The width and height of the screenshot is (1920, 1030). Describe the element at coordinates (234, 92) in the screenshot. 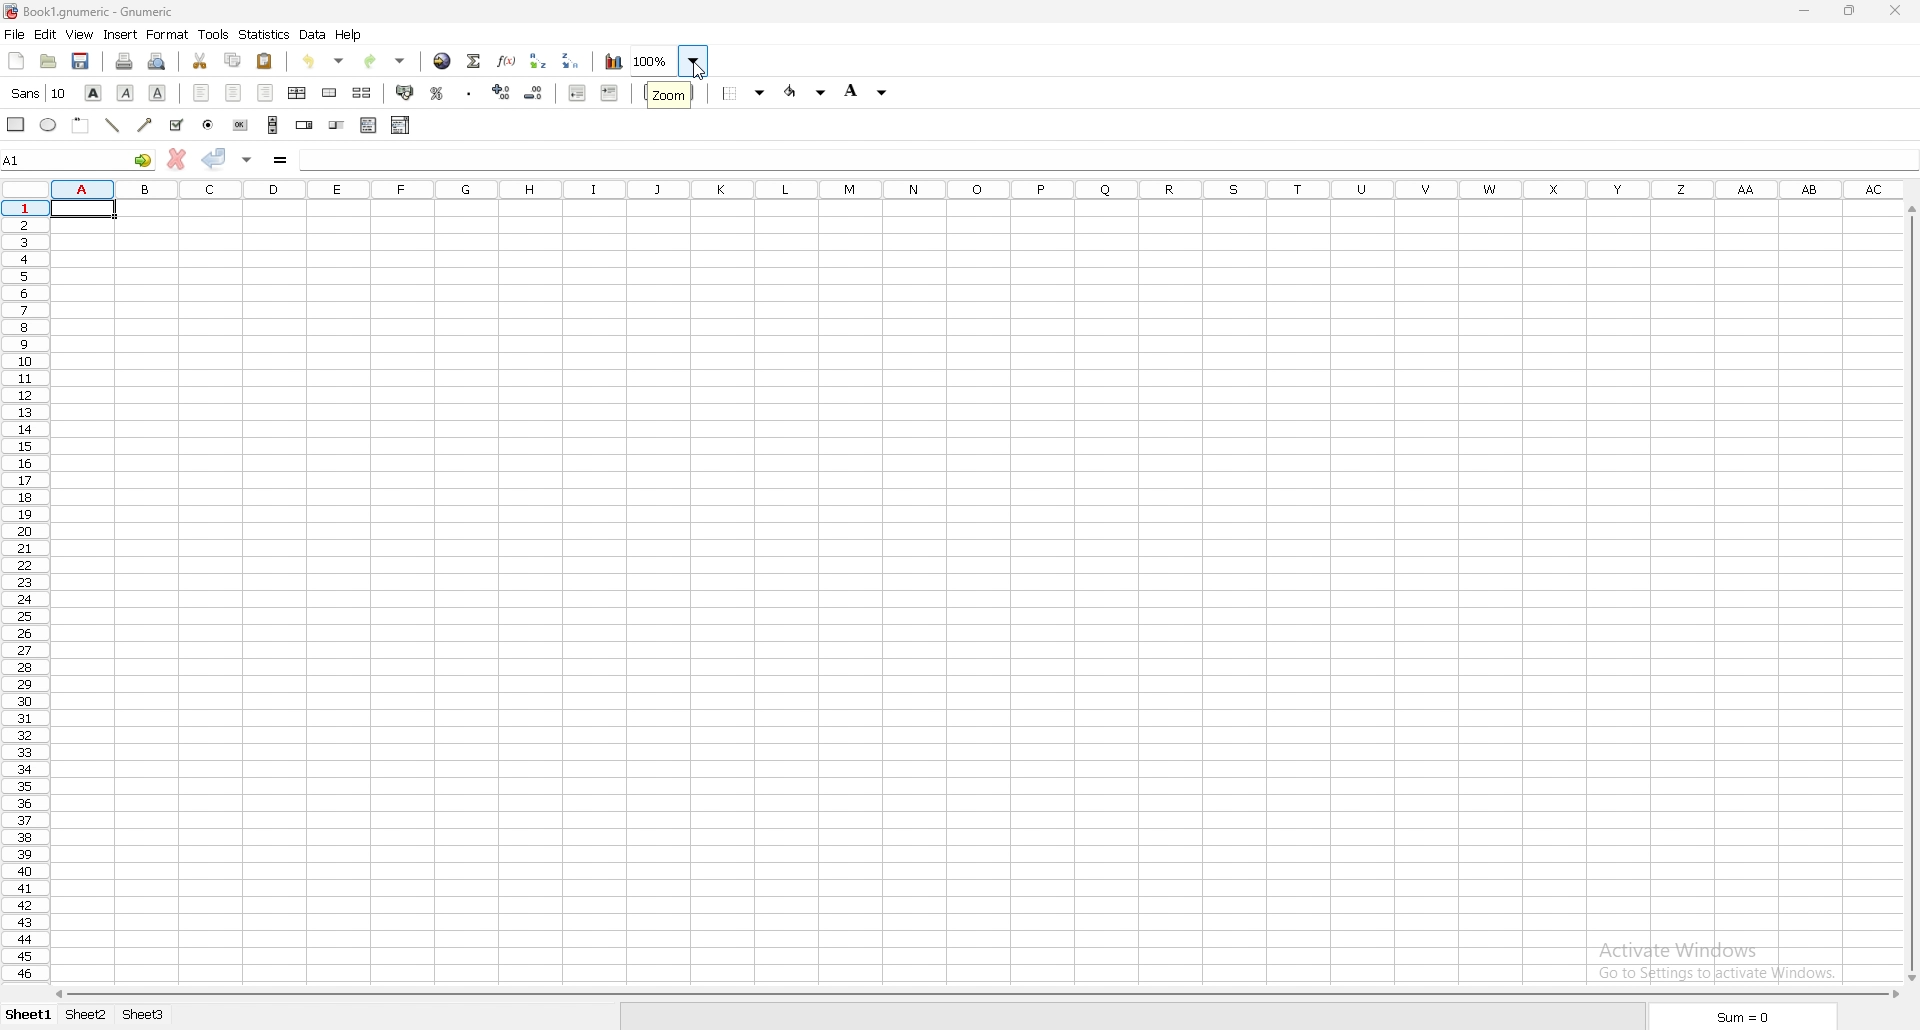

I see `center` at that location.